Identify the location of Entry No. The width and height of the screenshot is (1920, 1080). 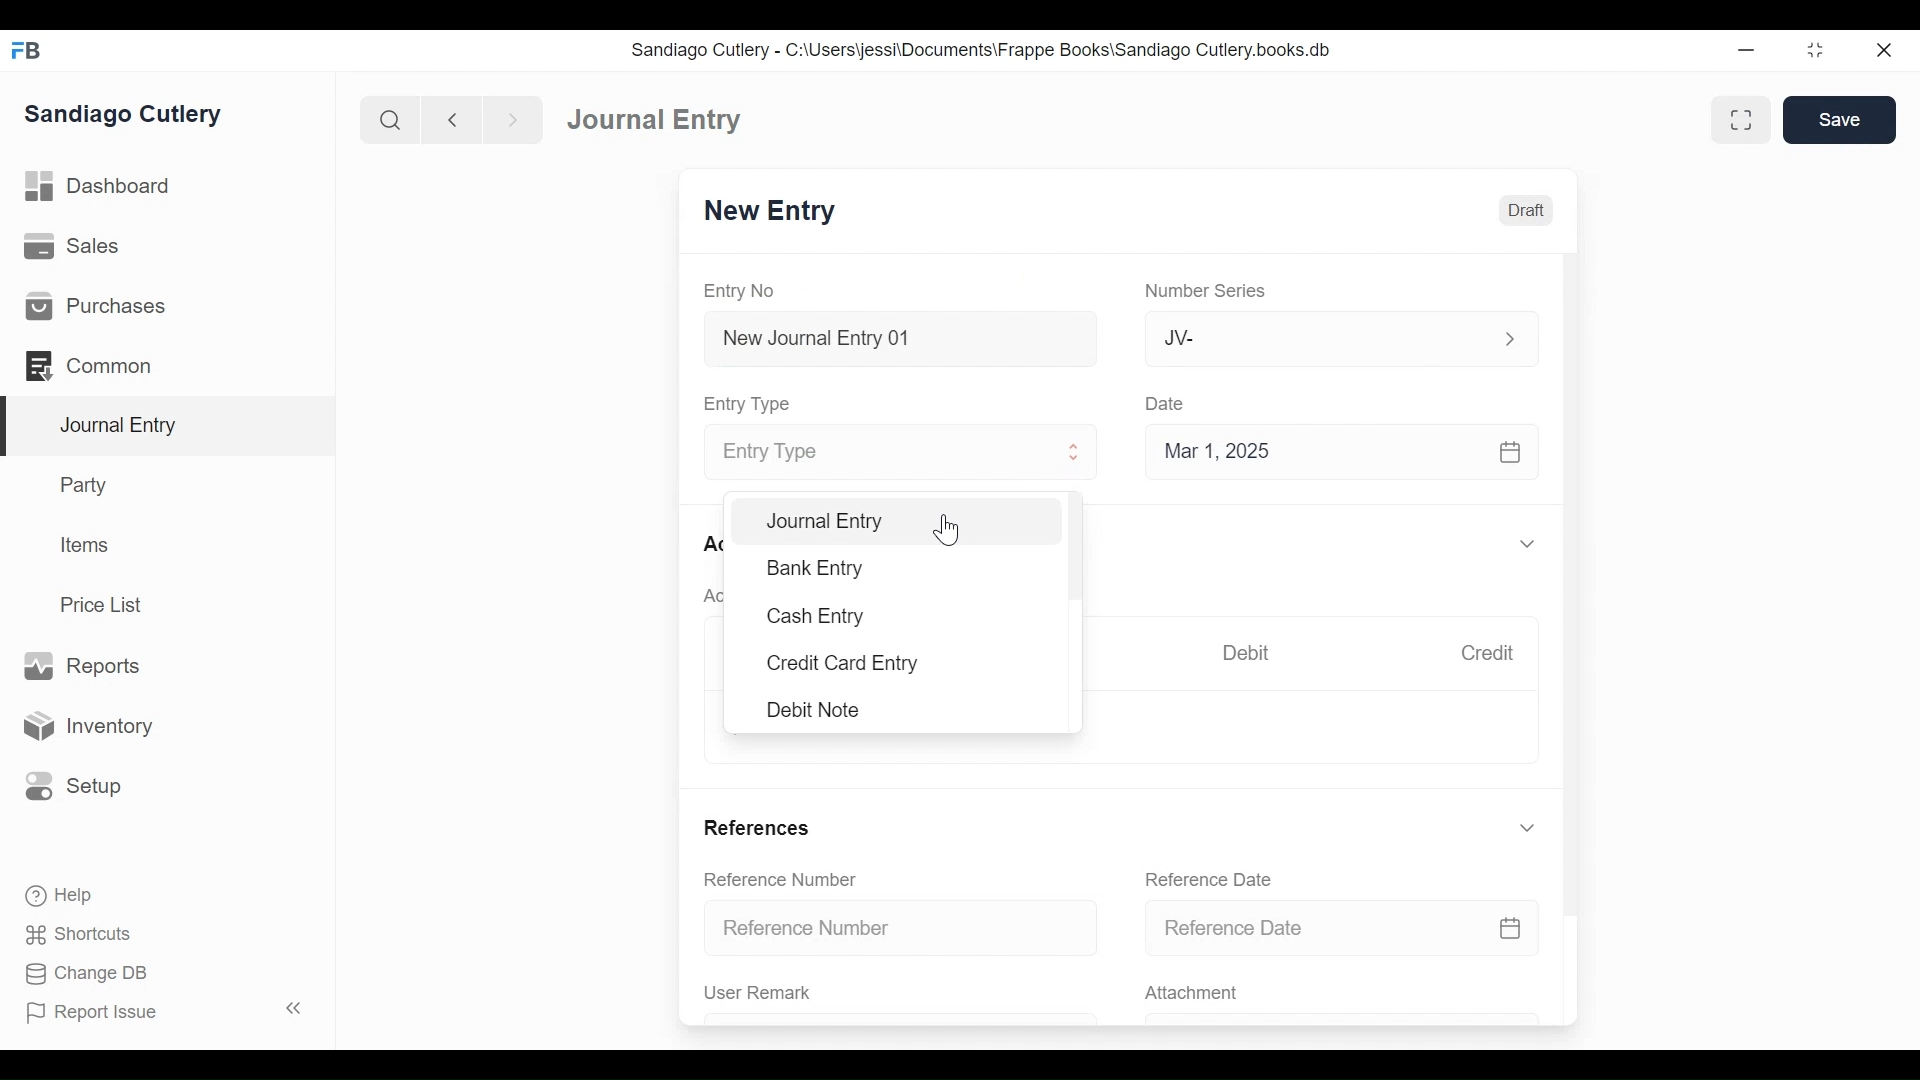
(747, 291).